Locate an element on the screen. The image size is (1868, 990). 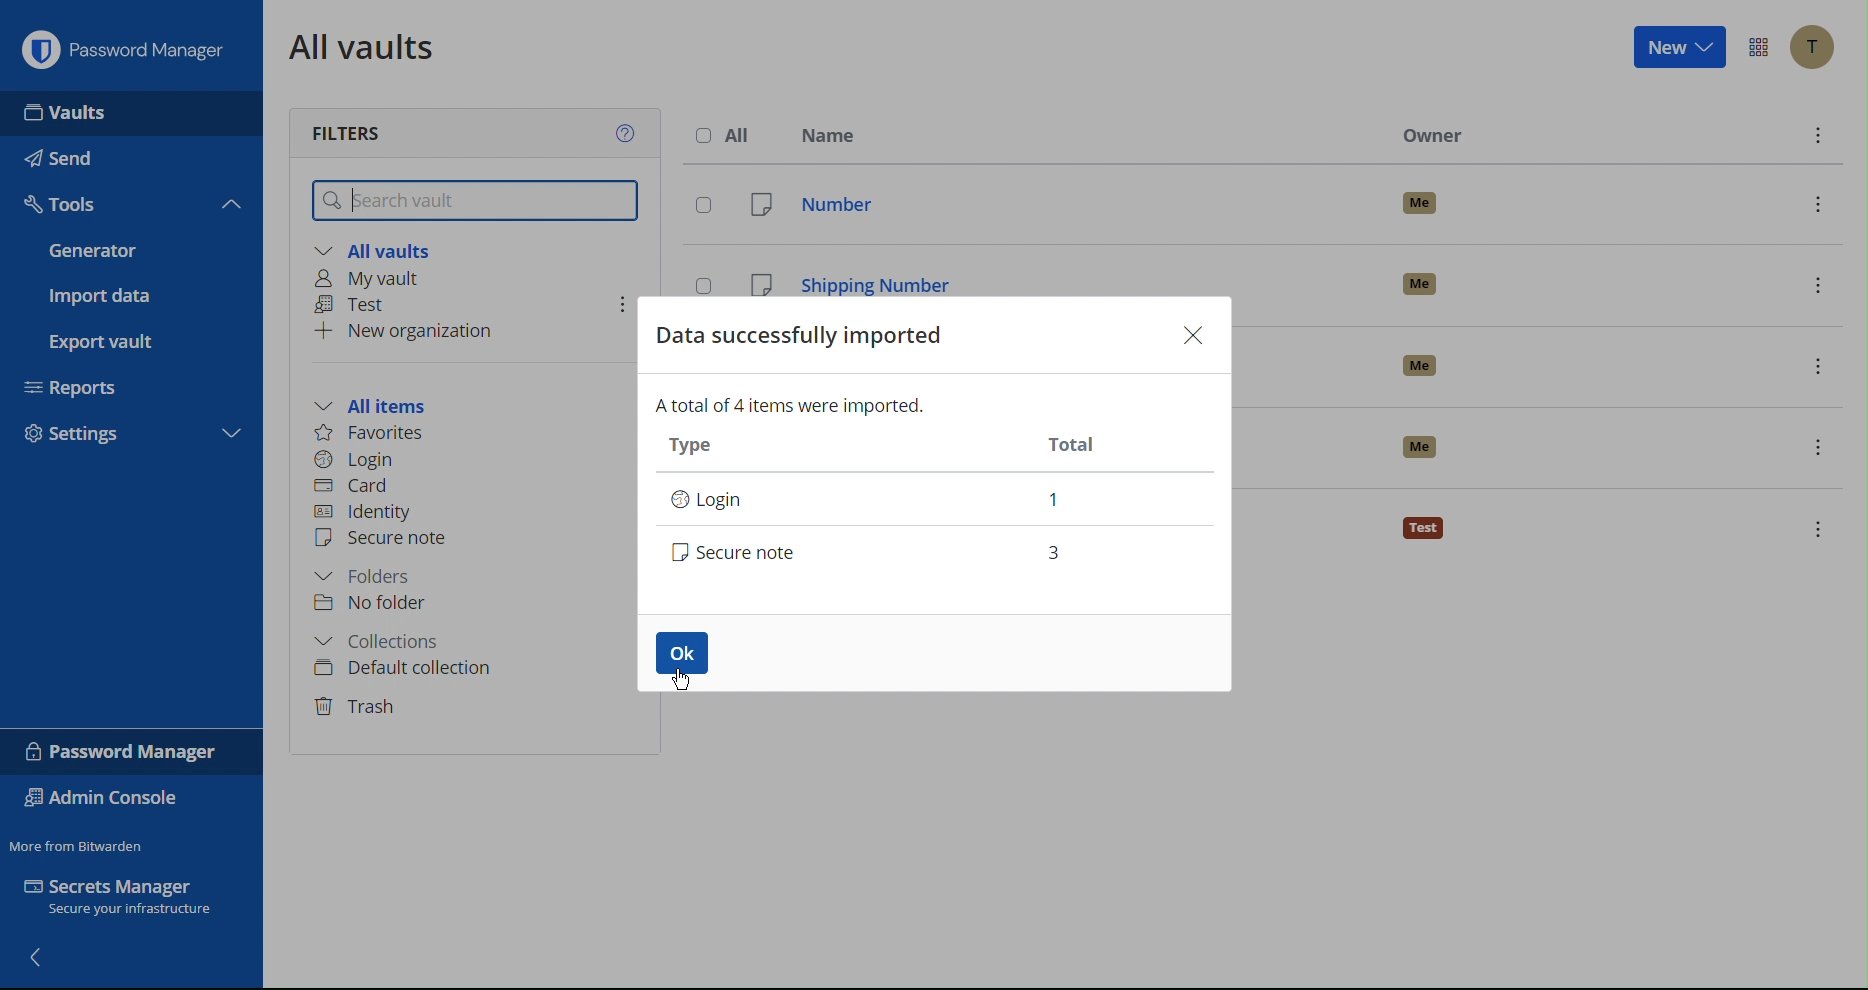
Account is located at coordinates (1815, 48).